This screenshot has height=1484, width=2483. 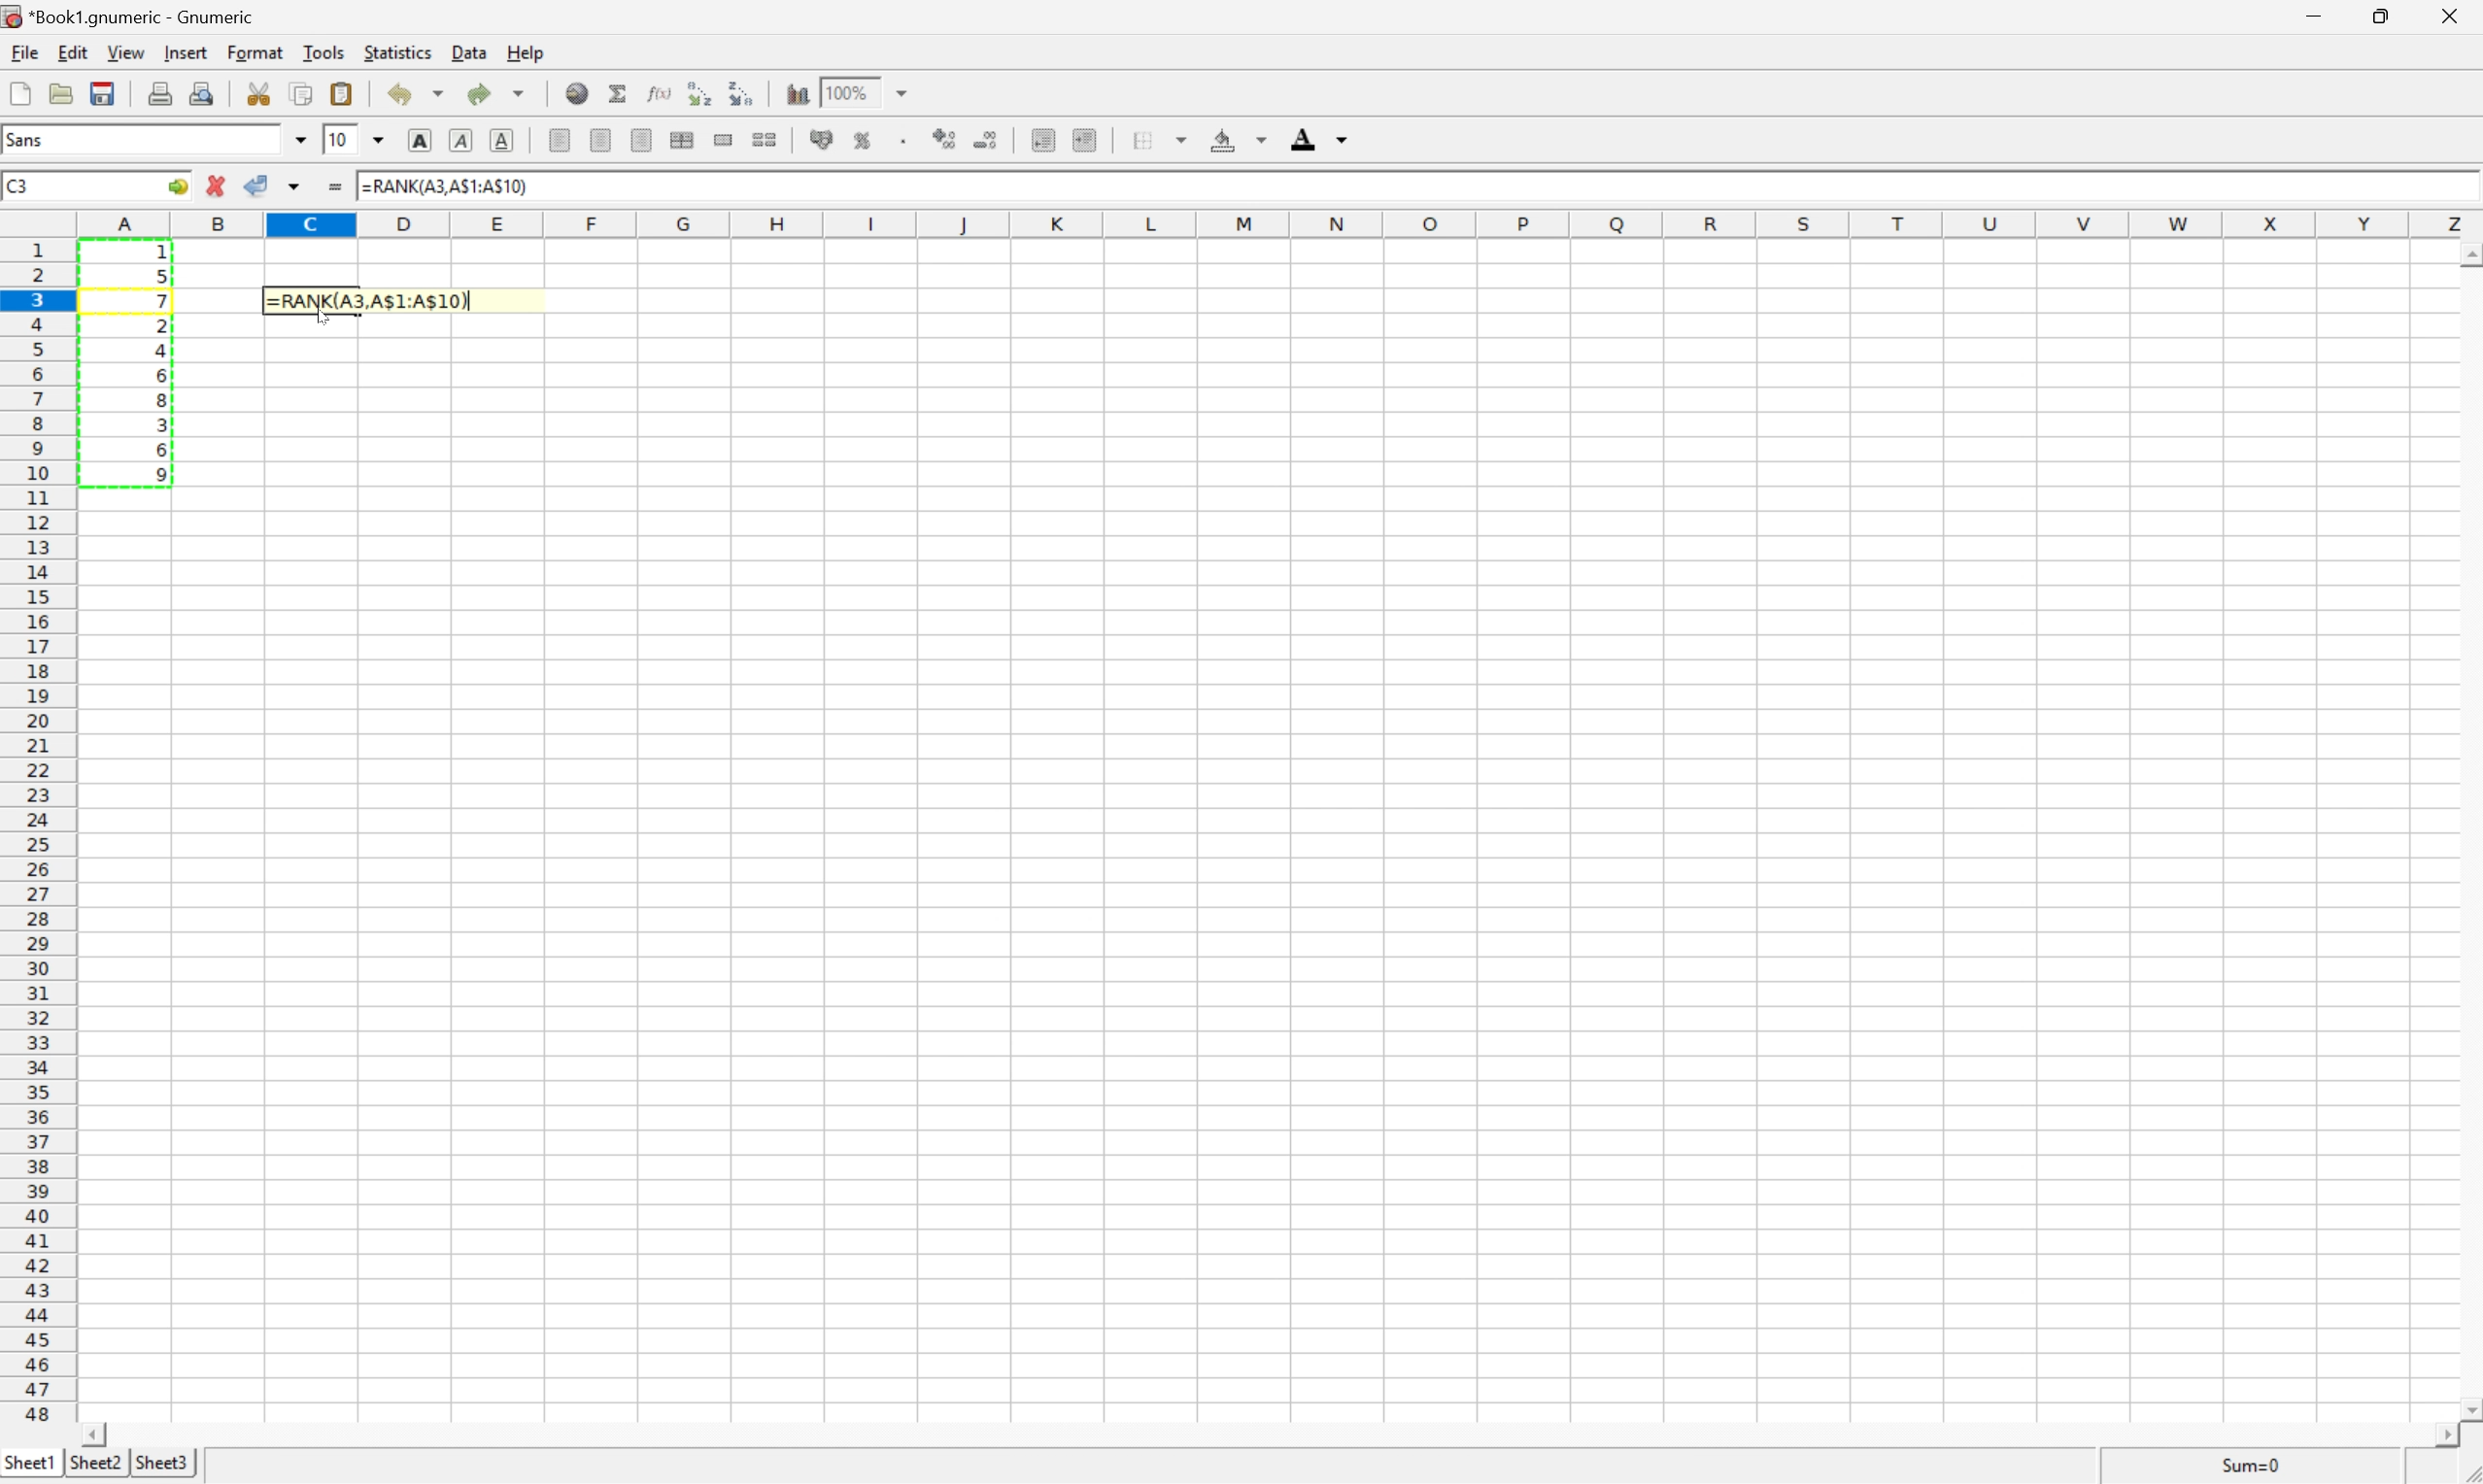 I want to click on restore down, so click(x=2385, y=17).